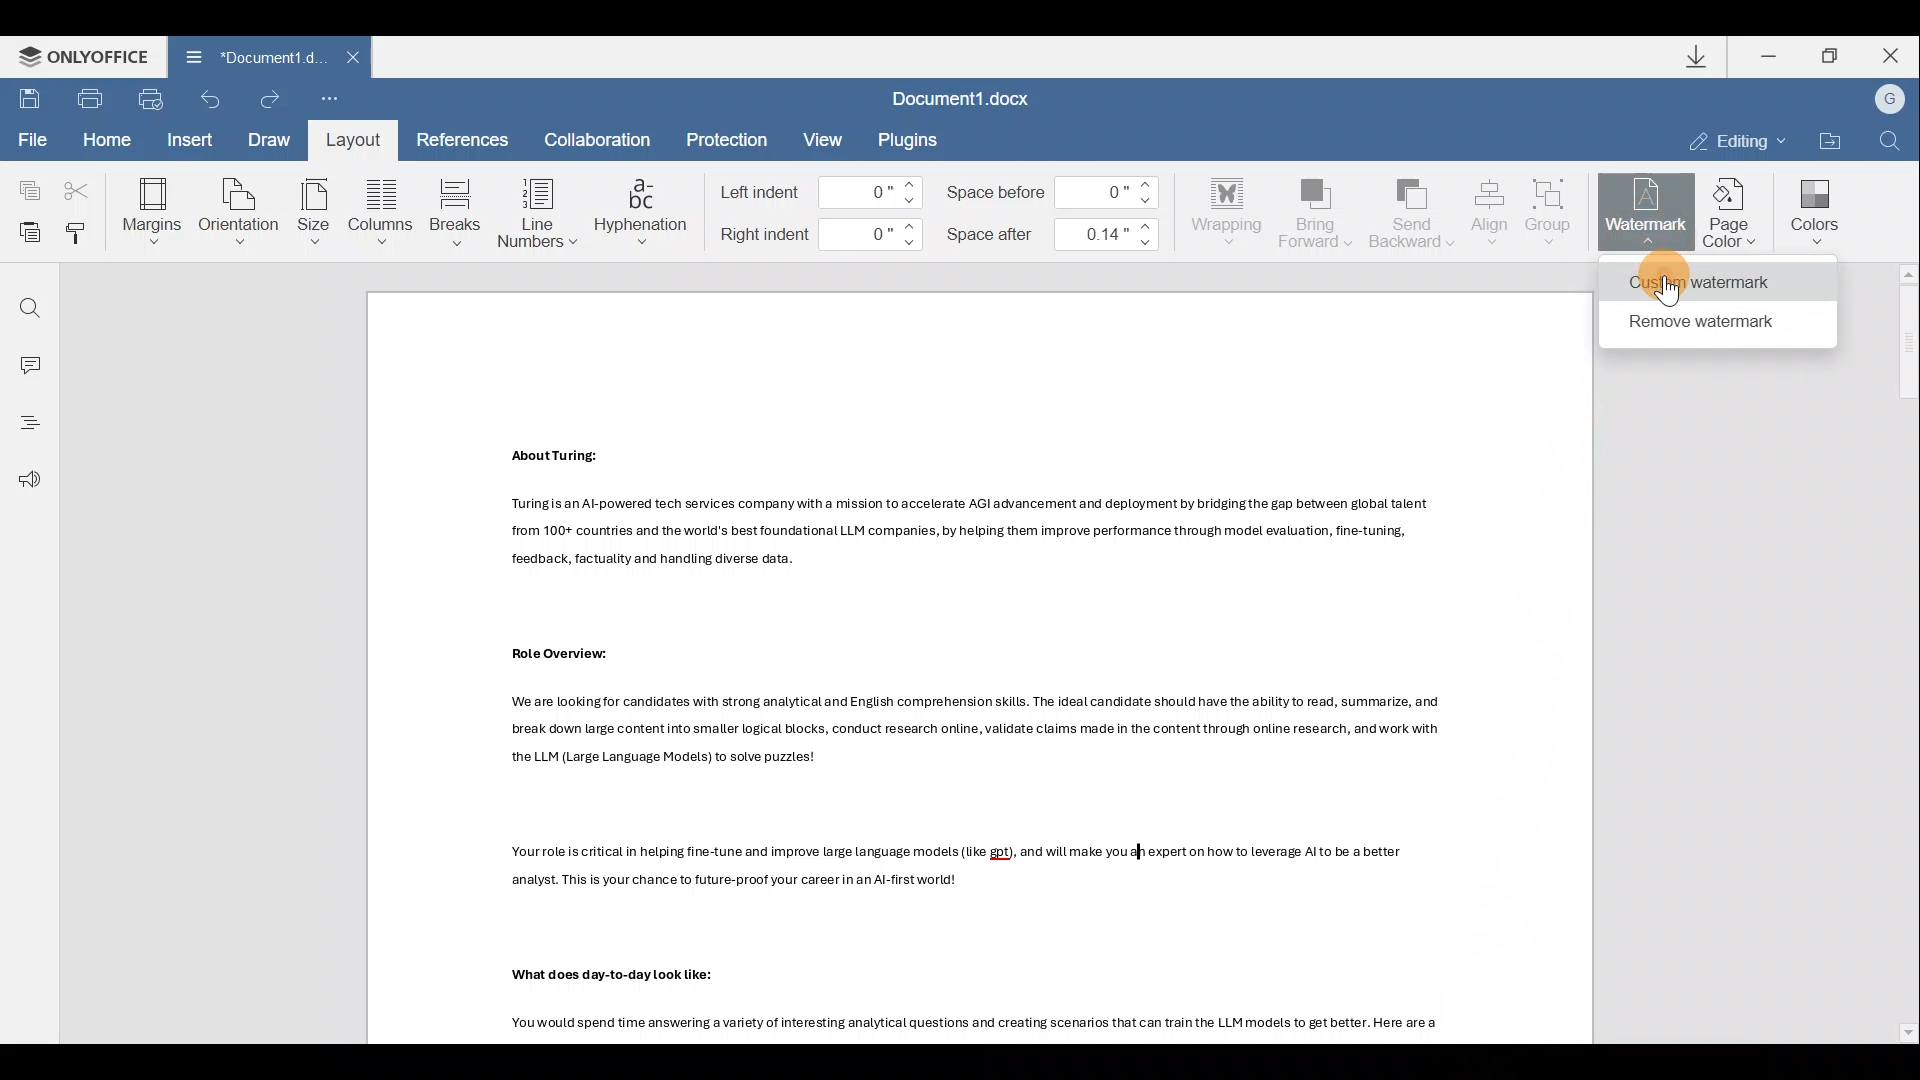  I want to click on Home, so click(113, 140).